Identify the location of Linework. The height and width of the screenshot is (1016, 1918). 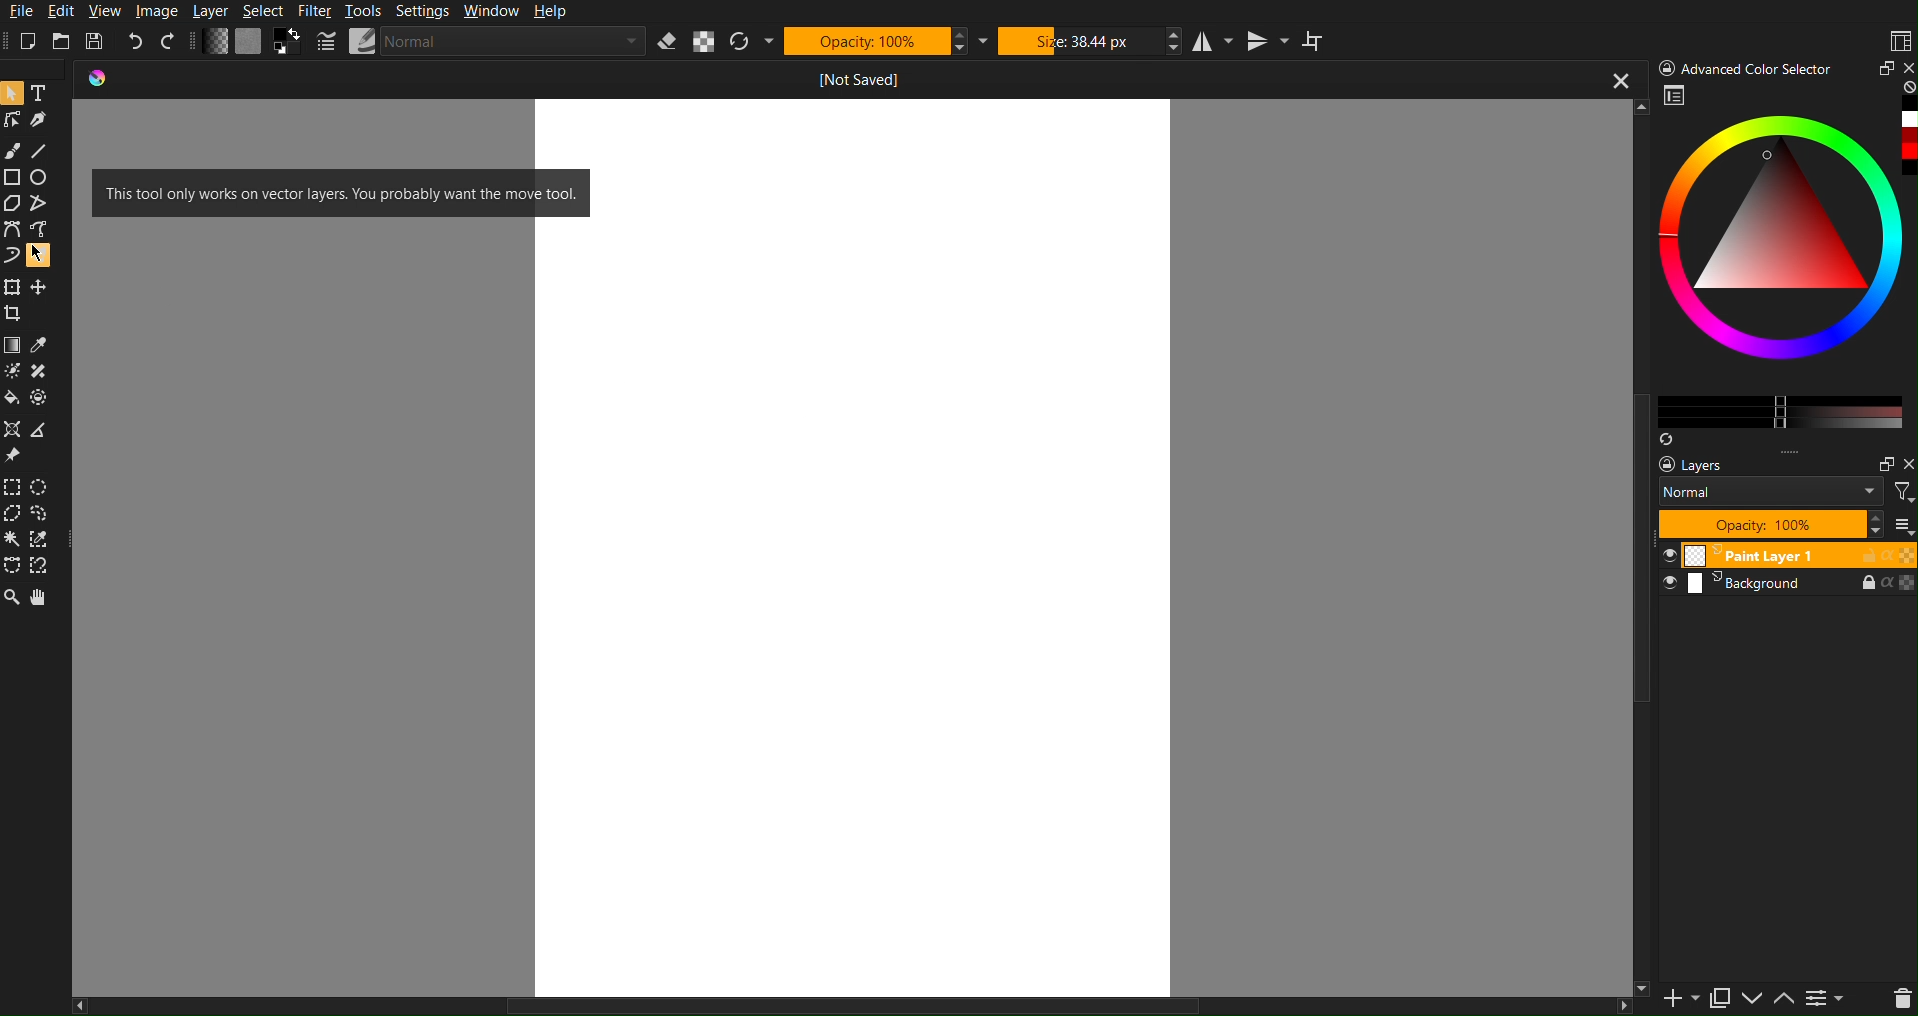
(13, 120).